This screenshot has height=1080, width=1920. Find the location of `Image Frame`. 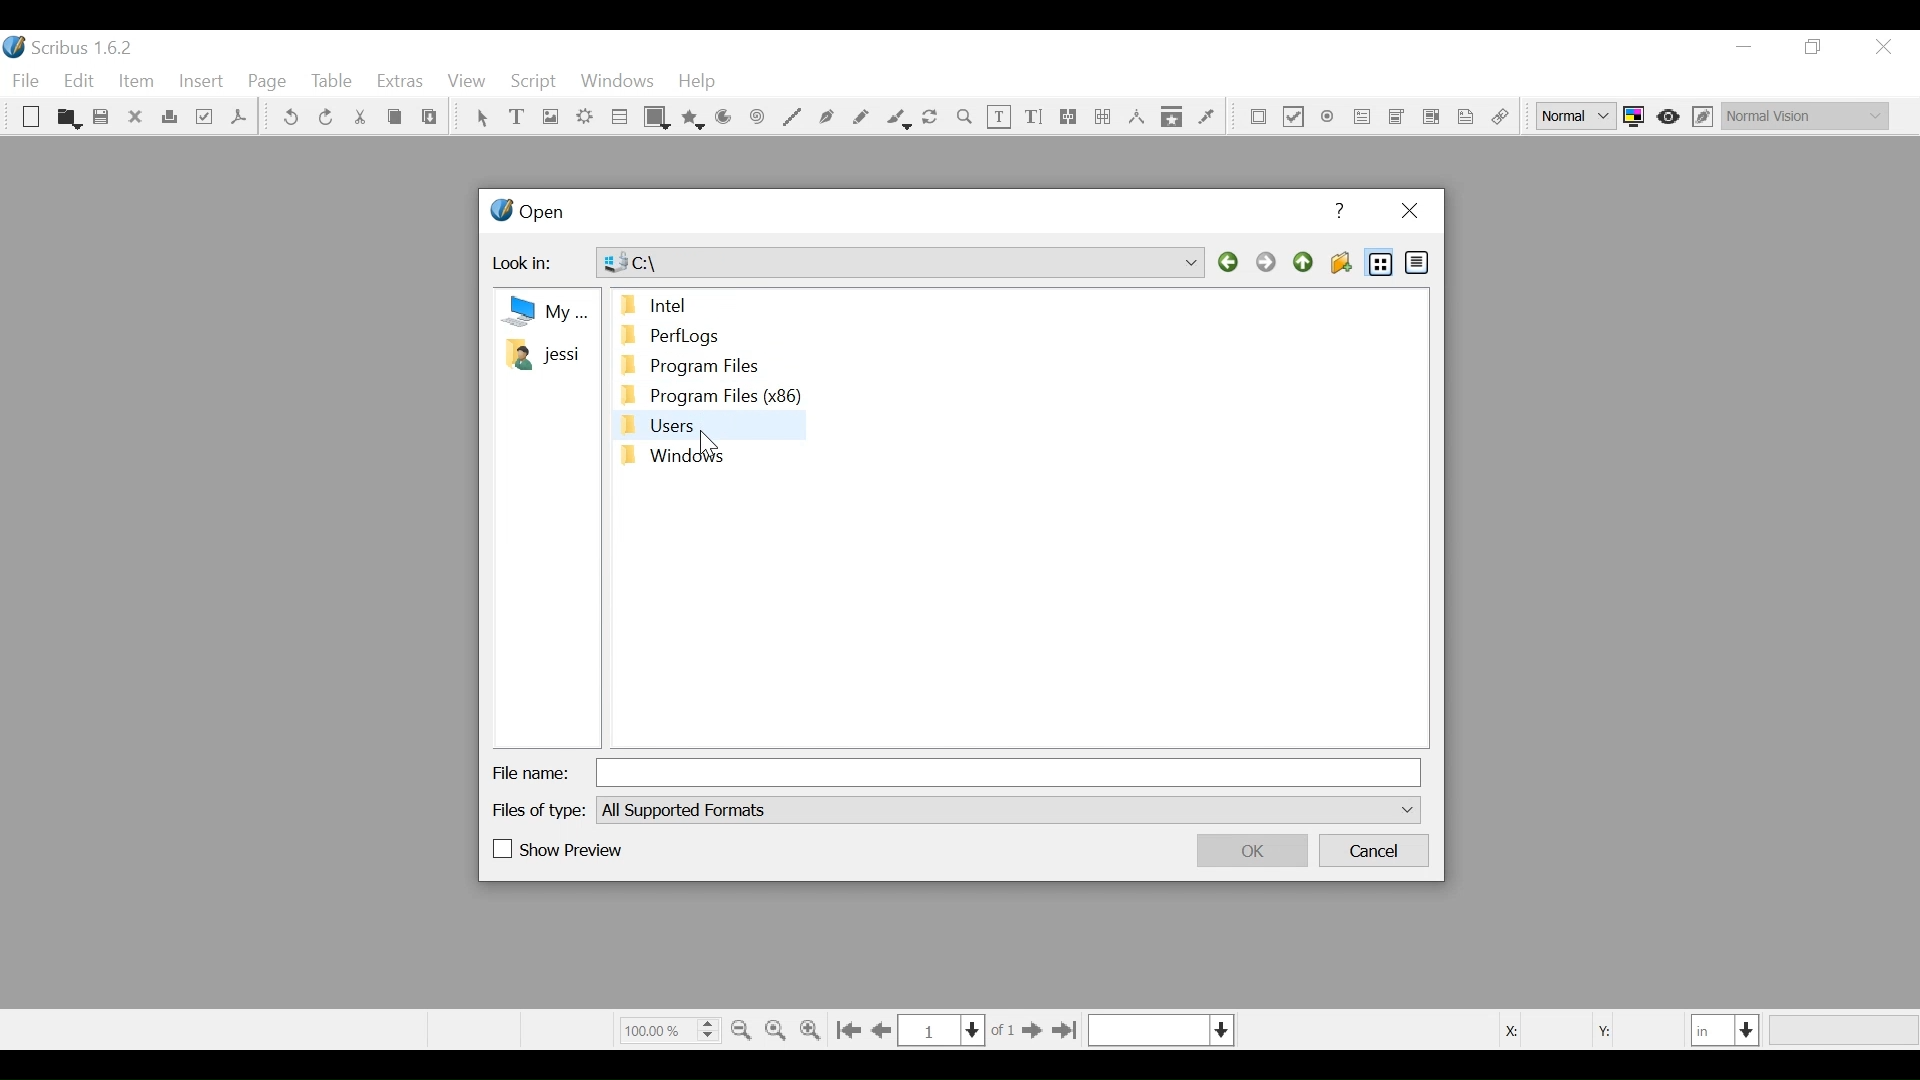

Image Frame is located at coordinates (549, 118).